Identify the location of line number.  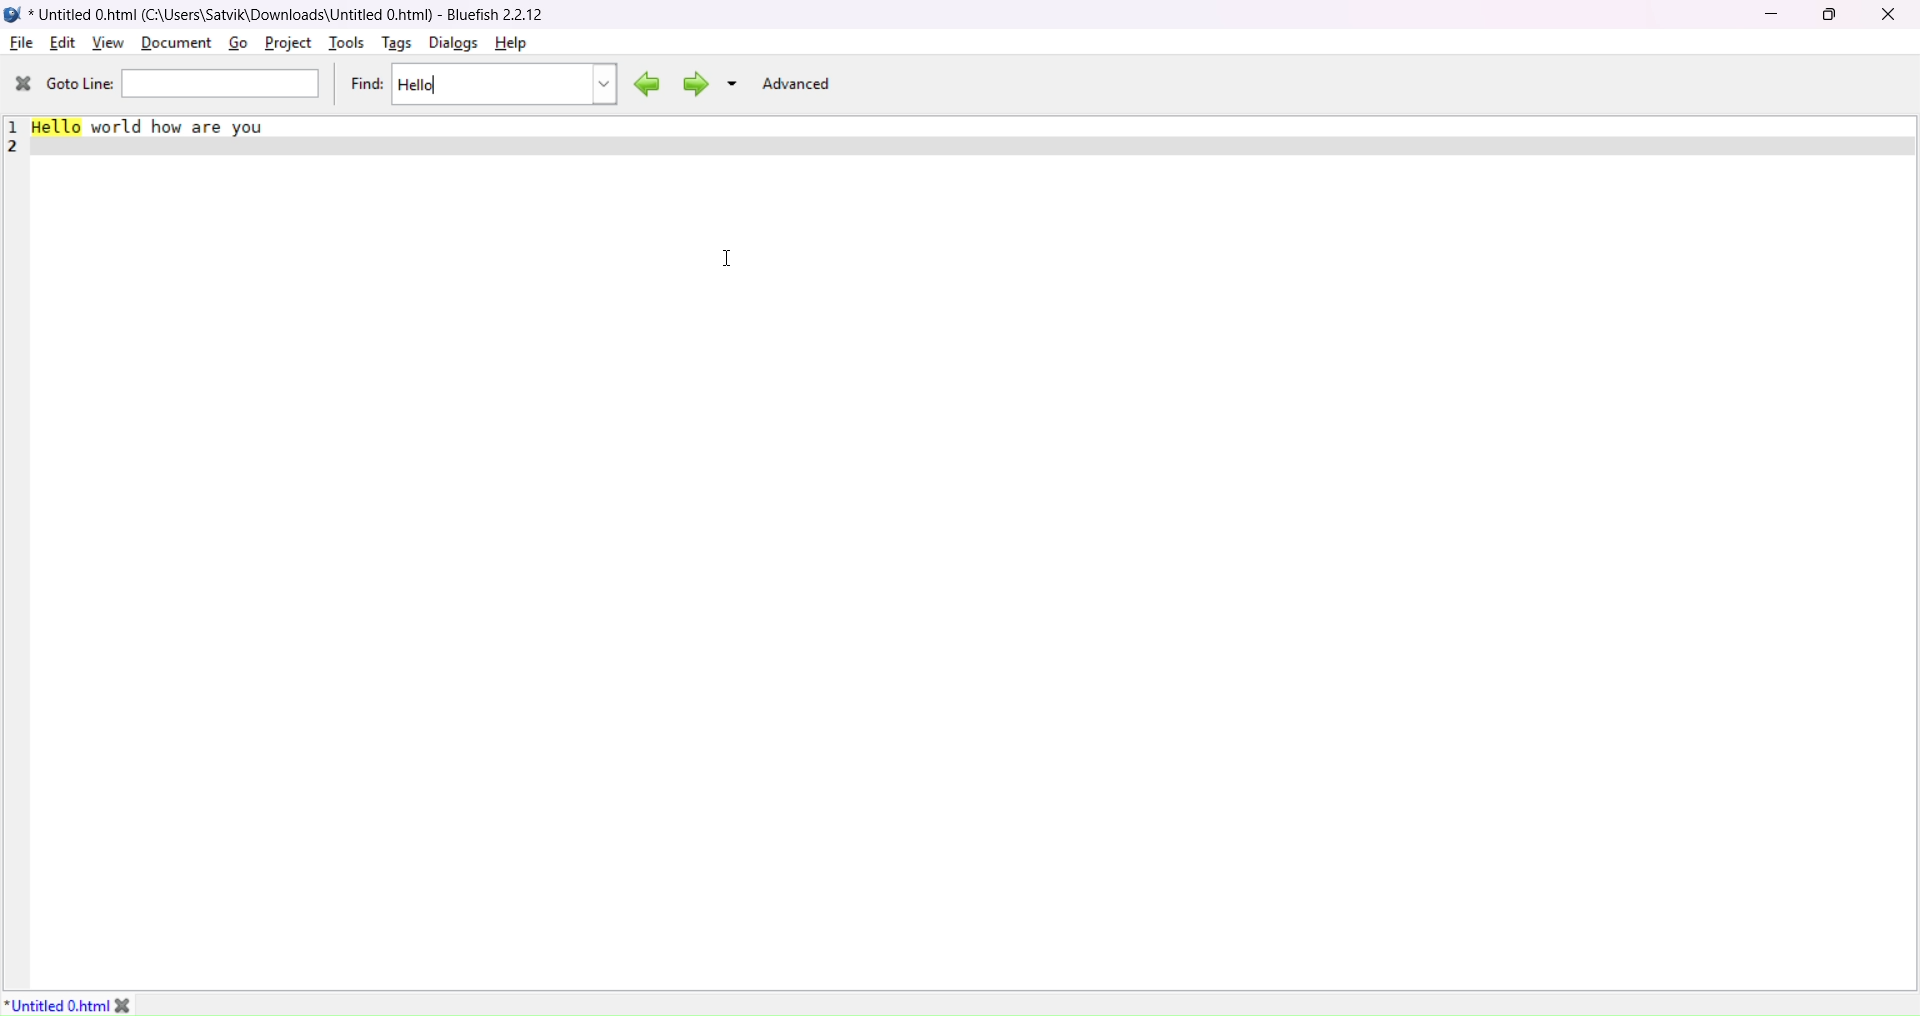
(15, 134).